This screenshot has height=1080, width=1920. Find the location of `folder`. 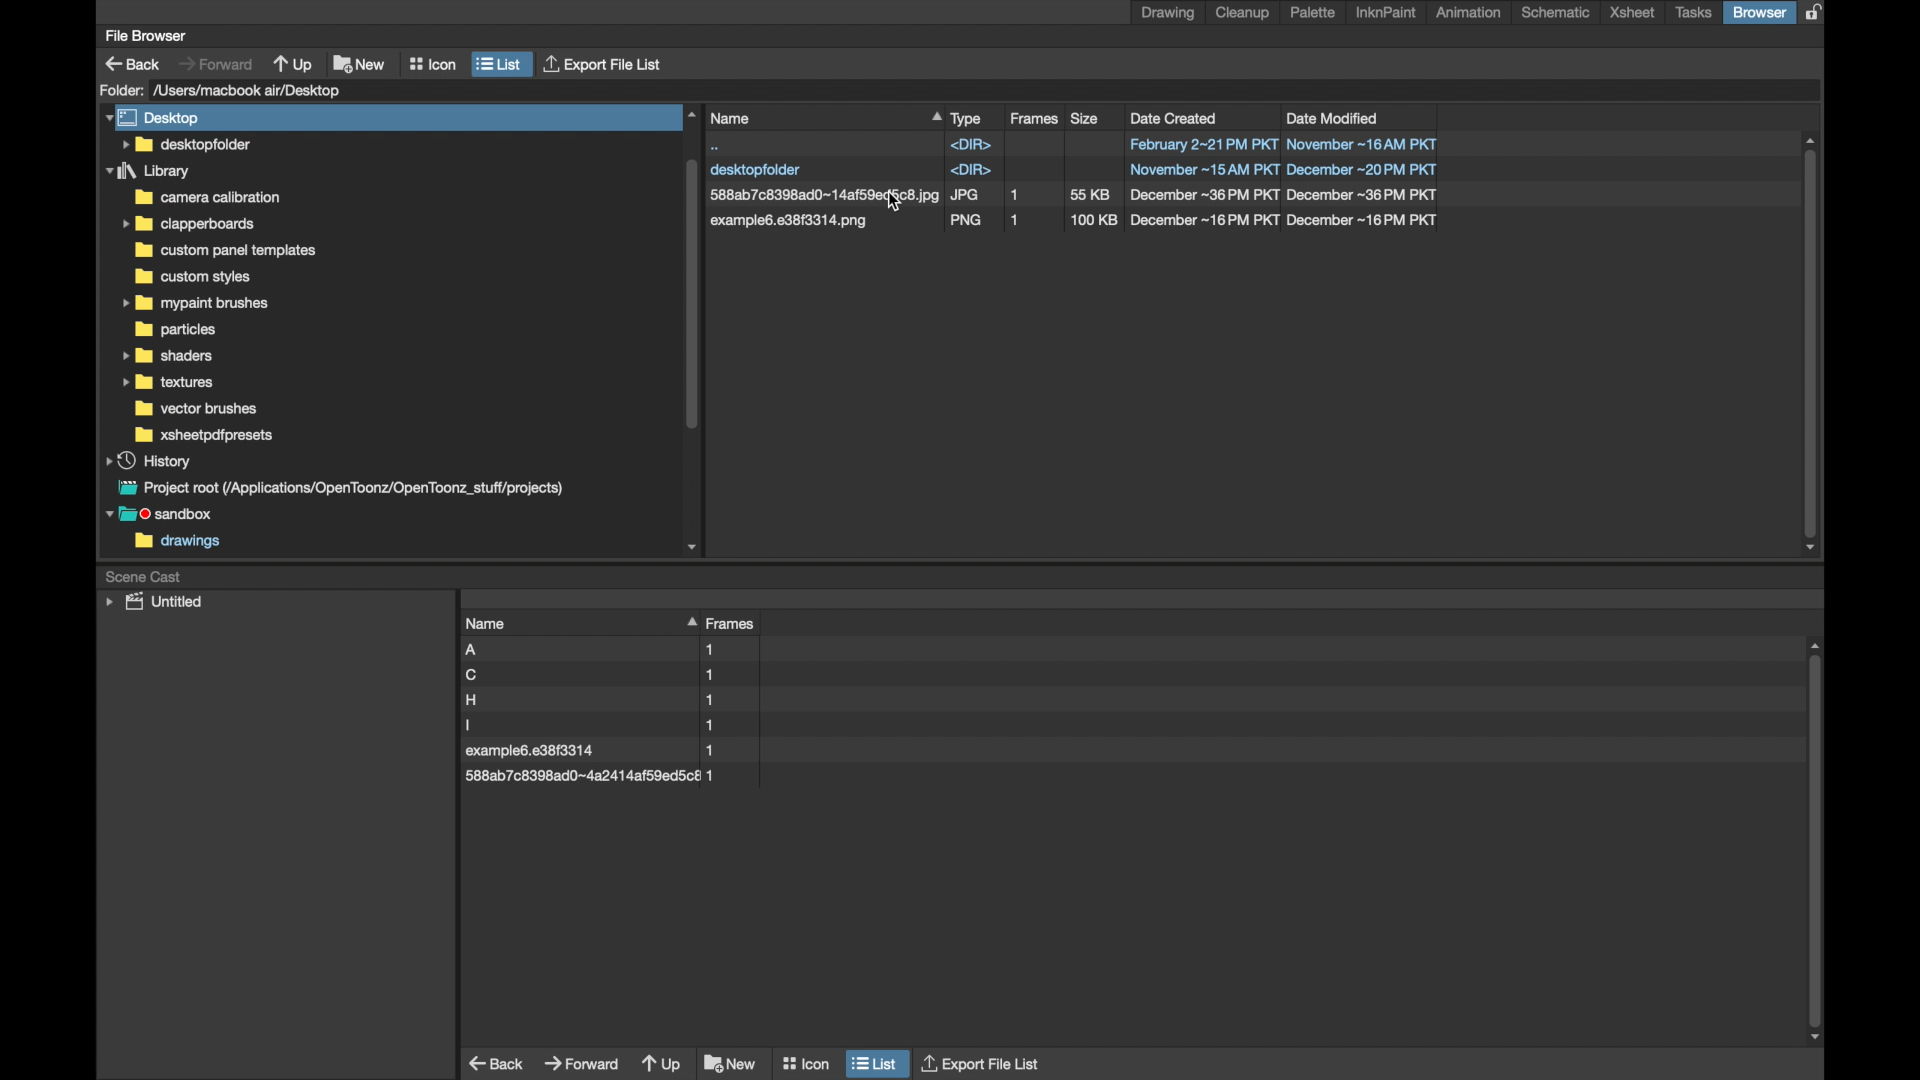

folder is located at coordinates (188, 224).